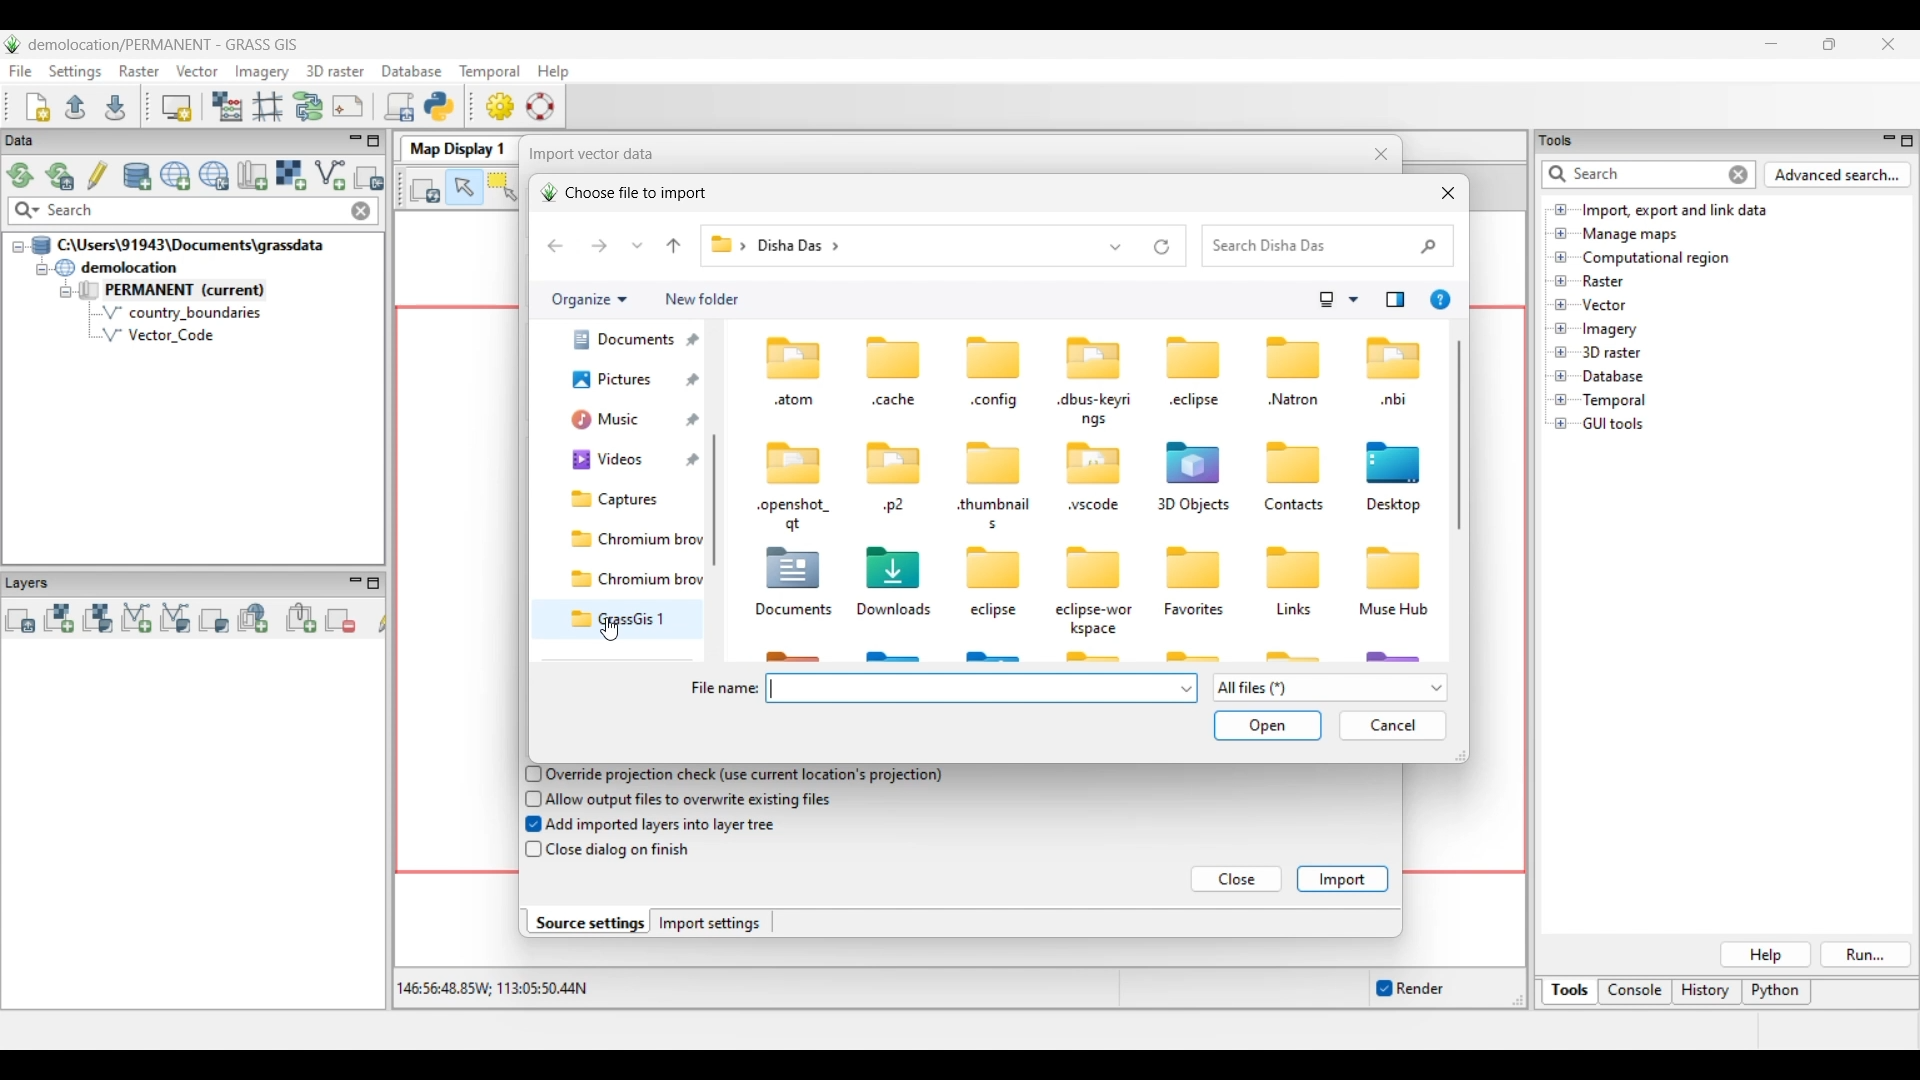  Describe the element at coordinates (528, 825) in the screenshot. I see `checkbox` at that location.